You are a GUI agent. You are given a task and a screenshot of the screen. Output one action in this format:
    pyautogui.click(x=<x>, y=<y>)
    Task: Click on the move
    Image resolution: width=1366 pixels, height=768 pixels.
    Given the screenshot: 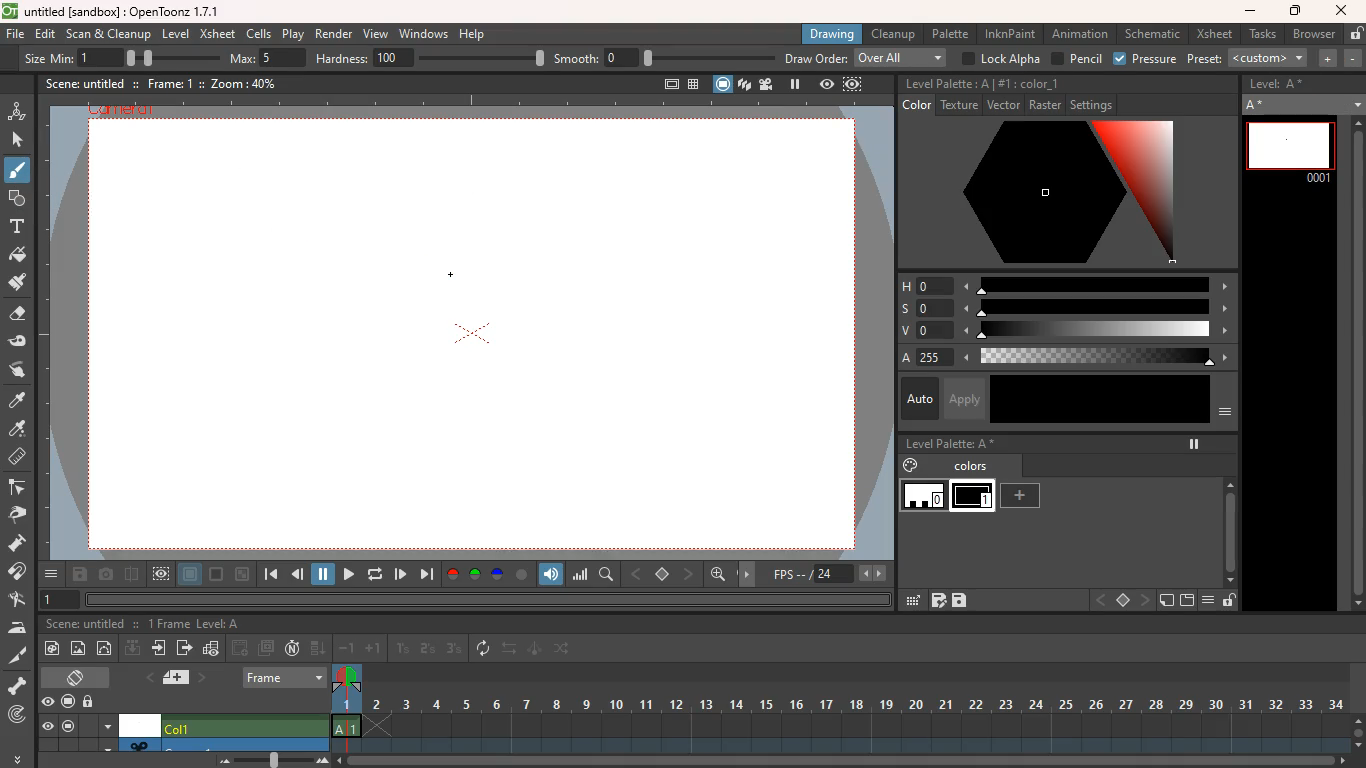 What is the action you would take?
    pyautogui.click(x=160, y=650)
    